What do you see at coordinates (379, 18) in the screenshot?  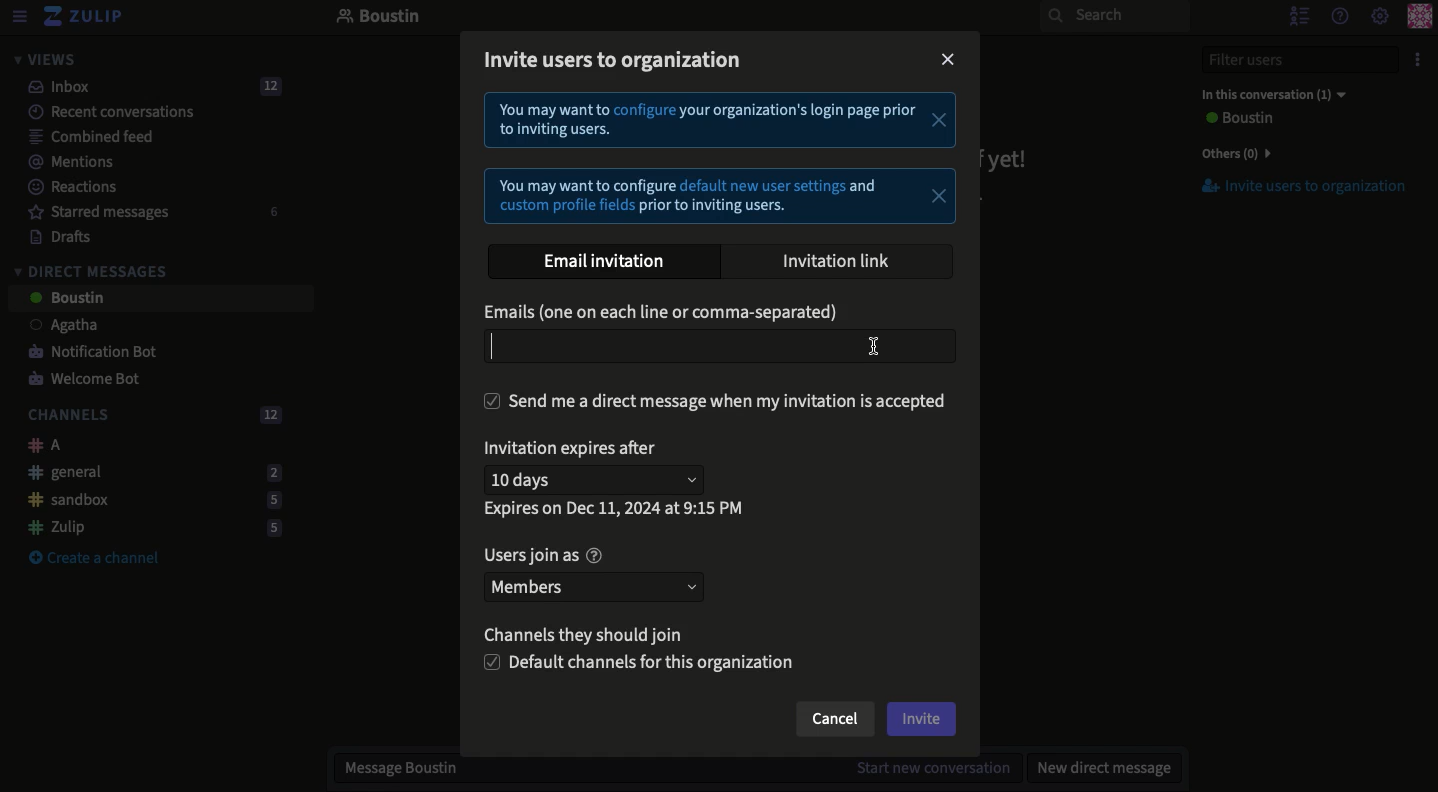 I see `Boustin` at bounding box center [379, 18].